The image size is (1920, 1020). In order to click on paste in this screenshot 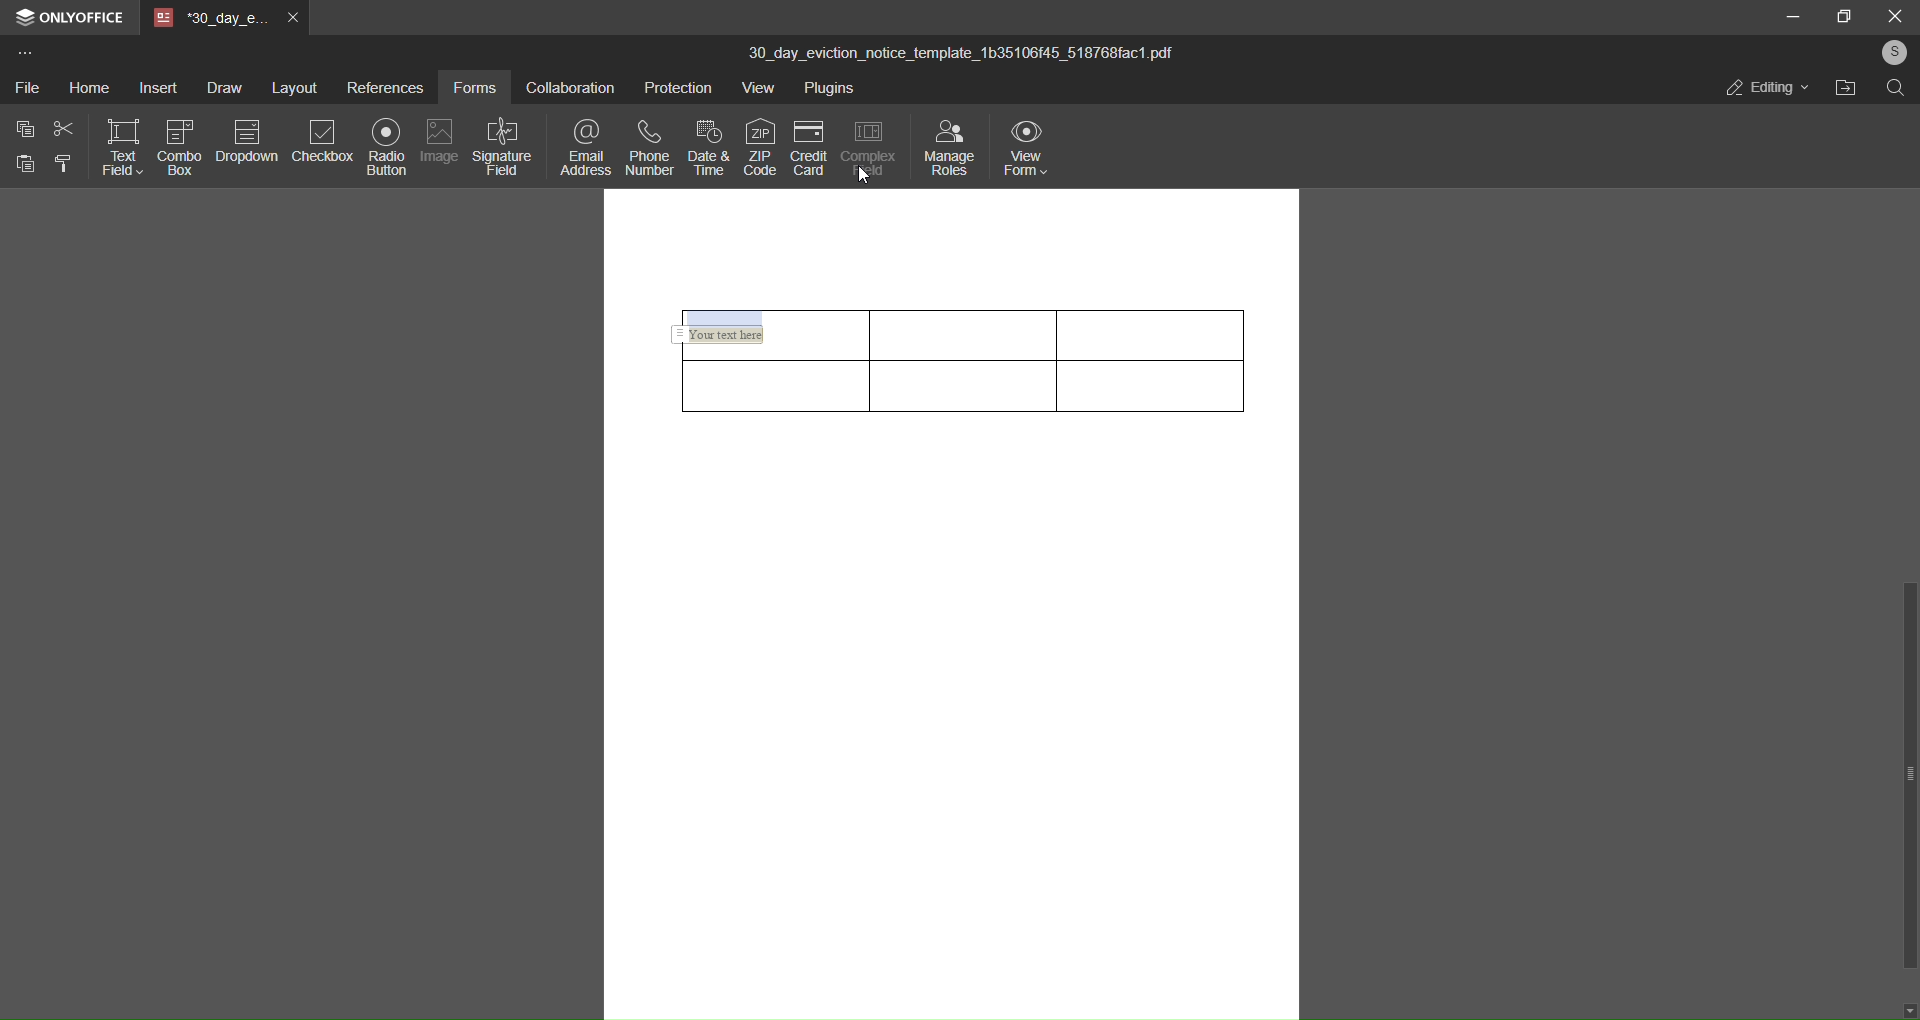, I will do `click(21, 166)`.